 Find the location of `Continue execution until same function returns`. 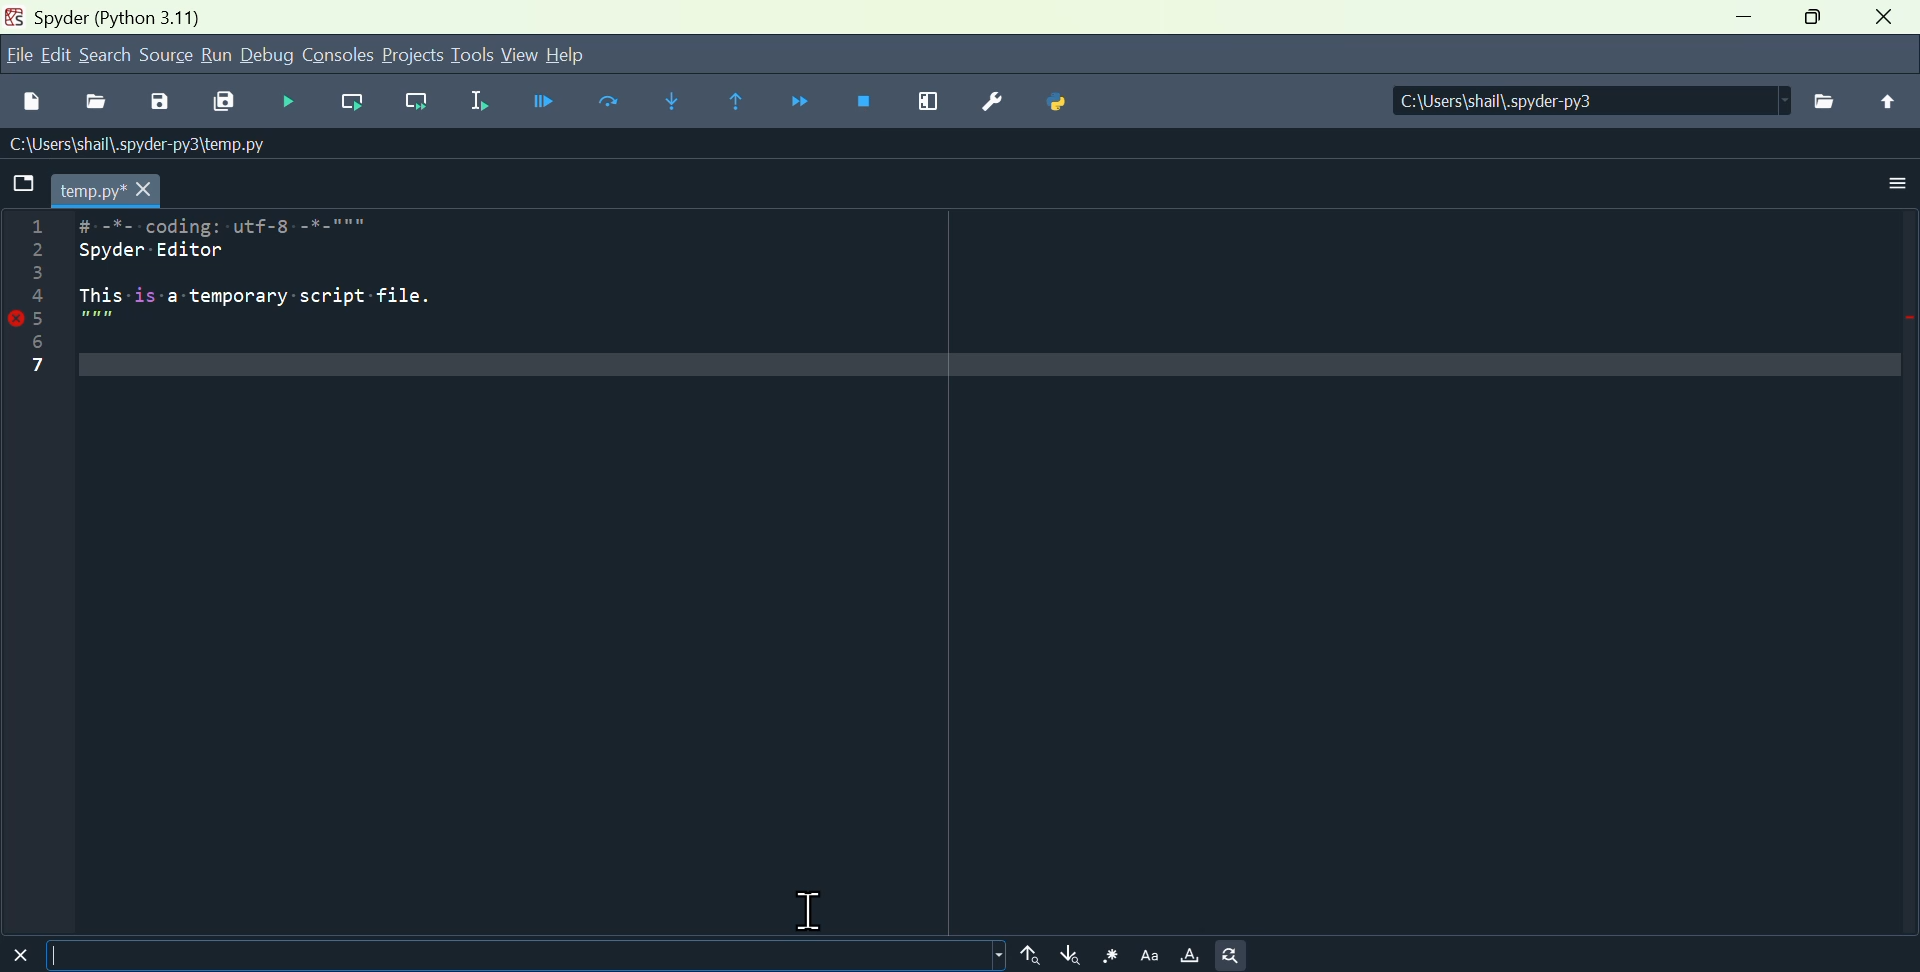

Continue execution until same function returns is located at coordinates (736, 104).